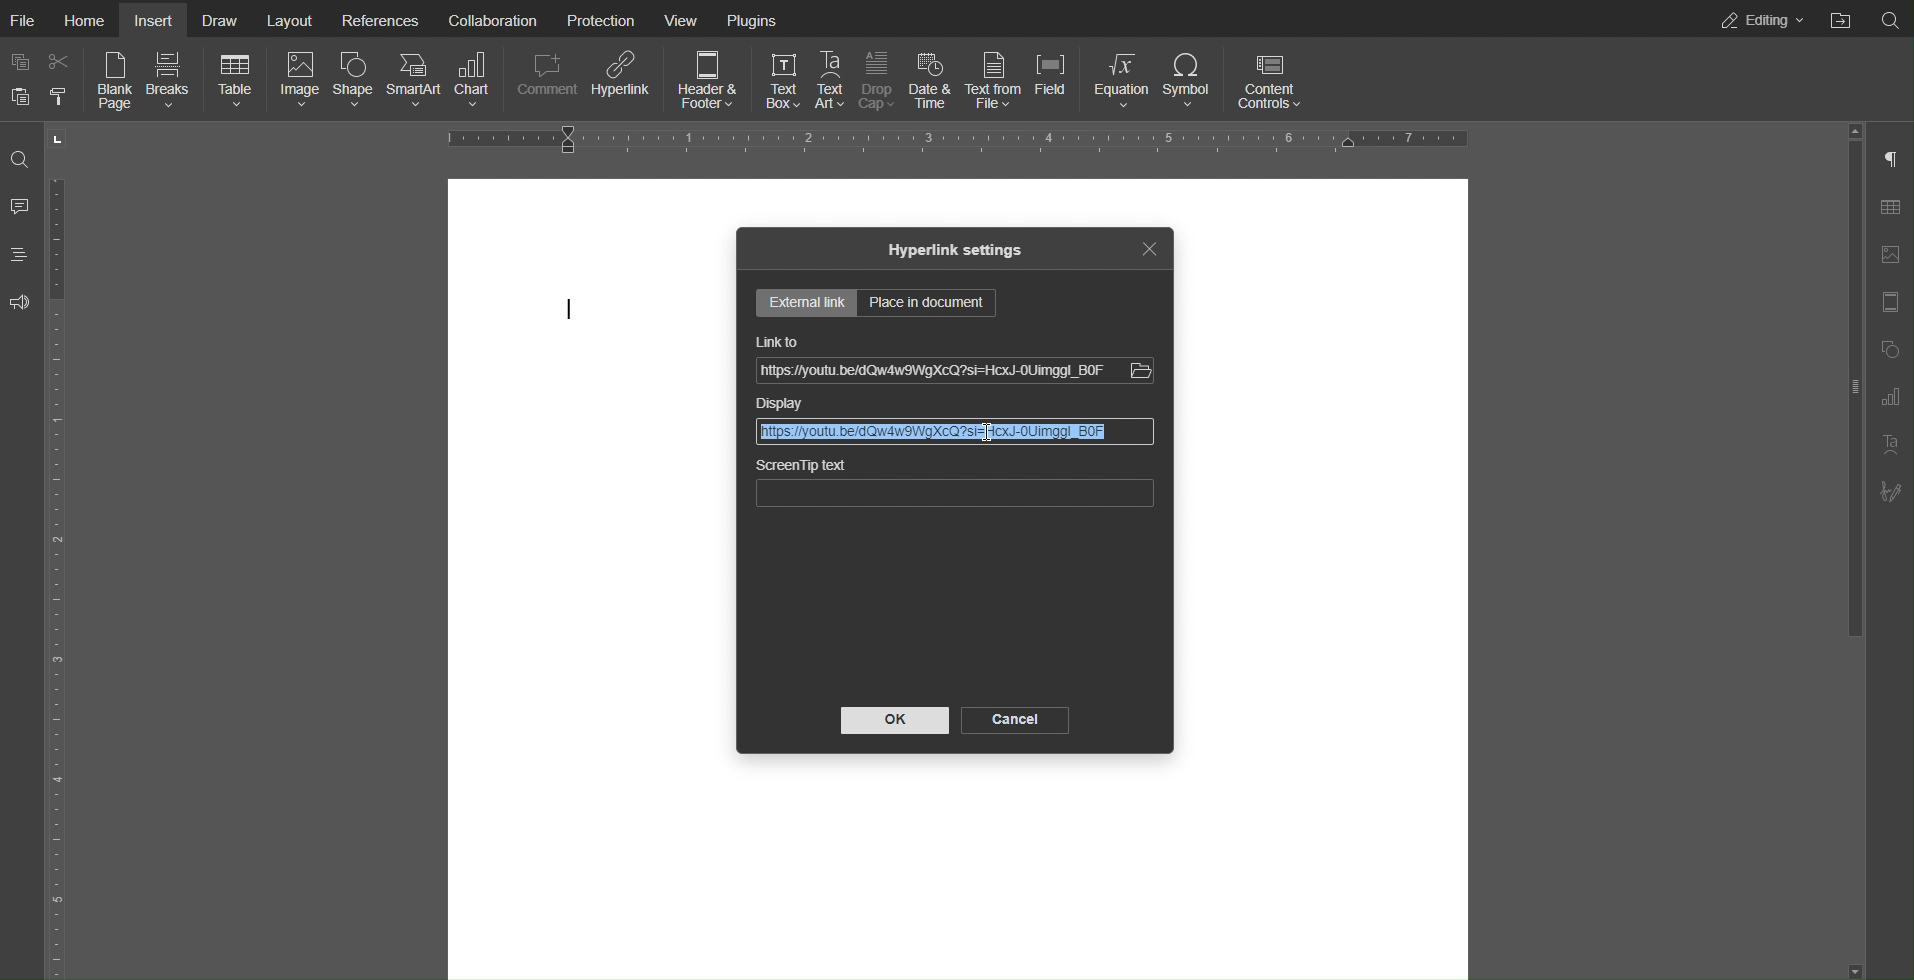 This screenshot has height=980, width=1914. Describe the element at coordinates (1891, 491) in the screenshot. I see `Signature` at that location.